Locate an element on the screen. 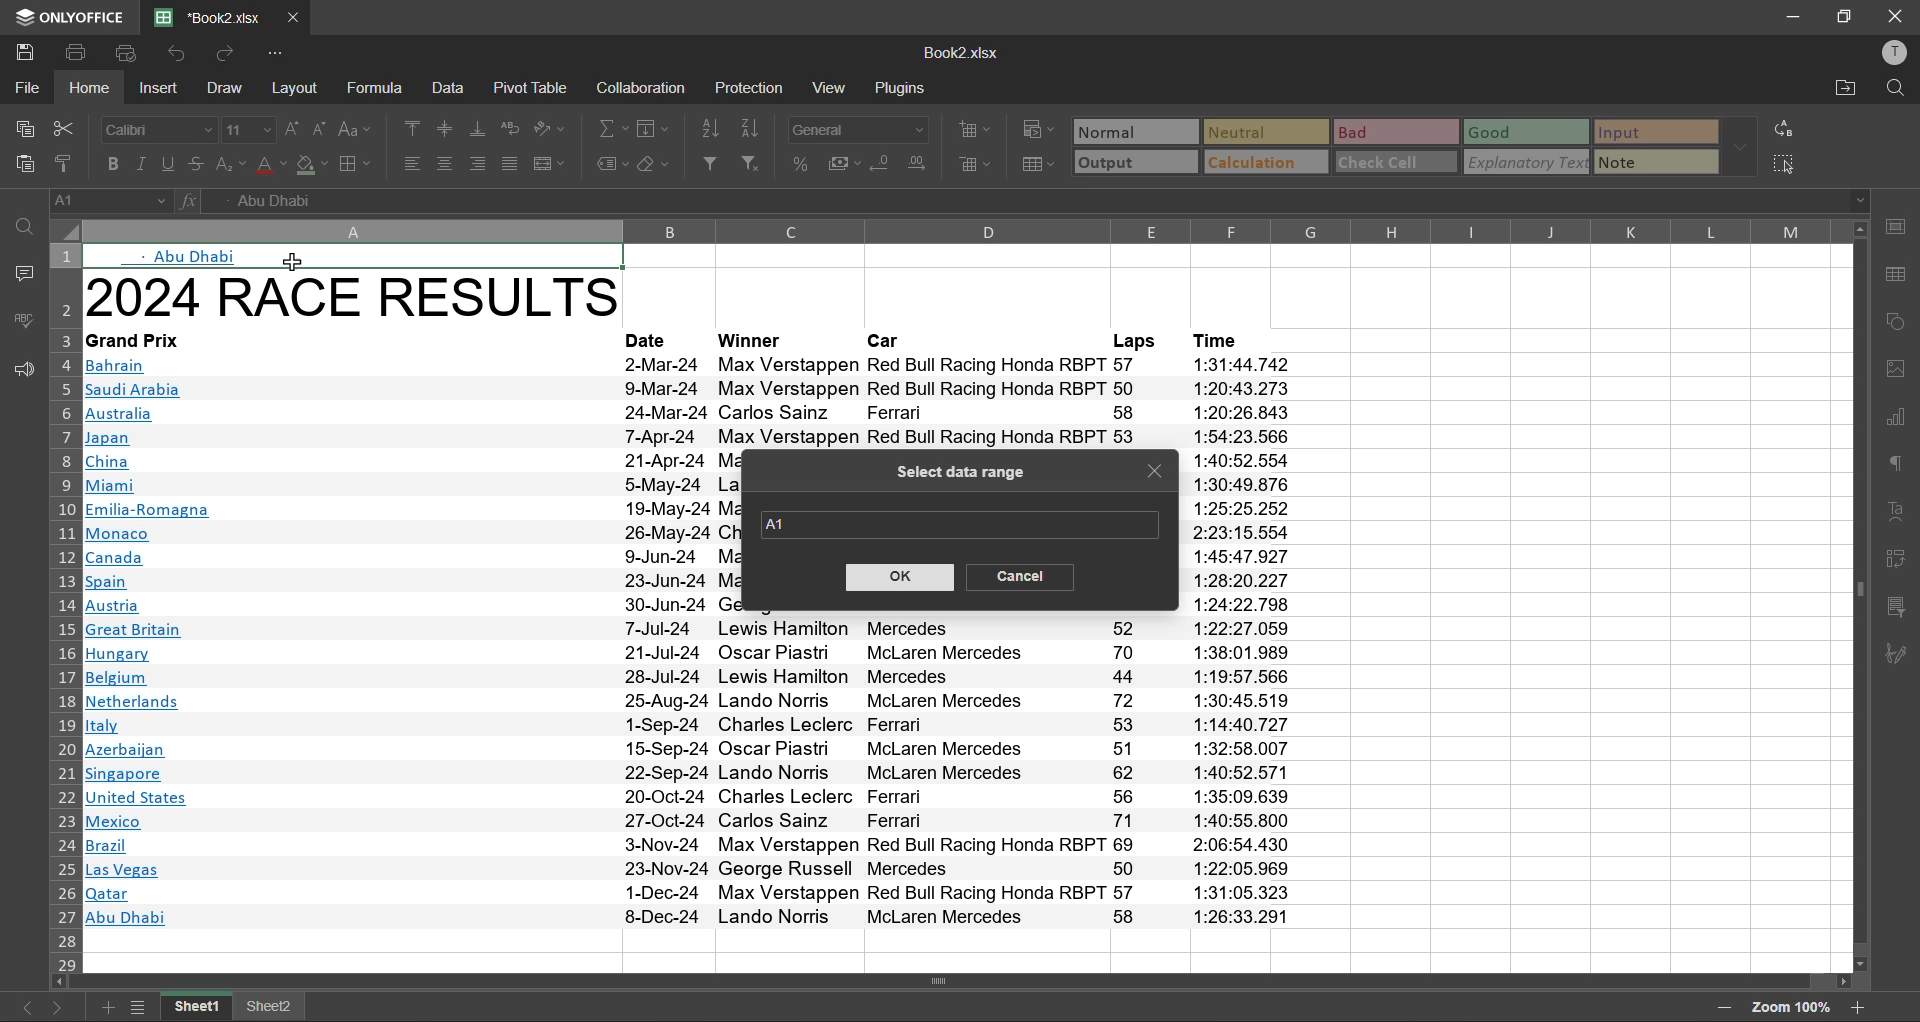 The width and height of the screenshot is (1920, 1022). shapes is located at coordinates (1898, 322).